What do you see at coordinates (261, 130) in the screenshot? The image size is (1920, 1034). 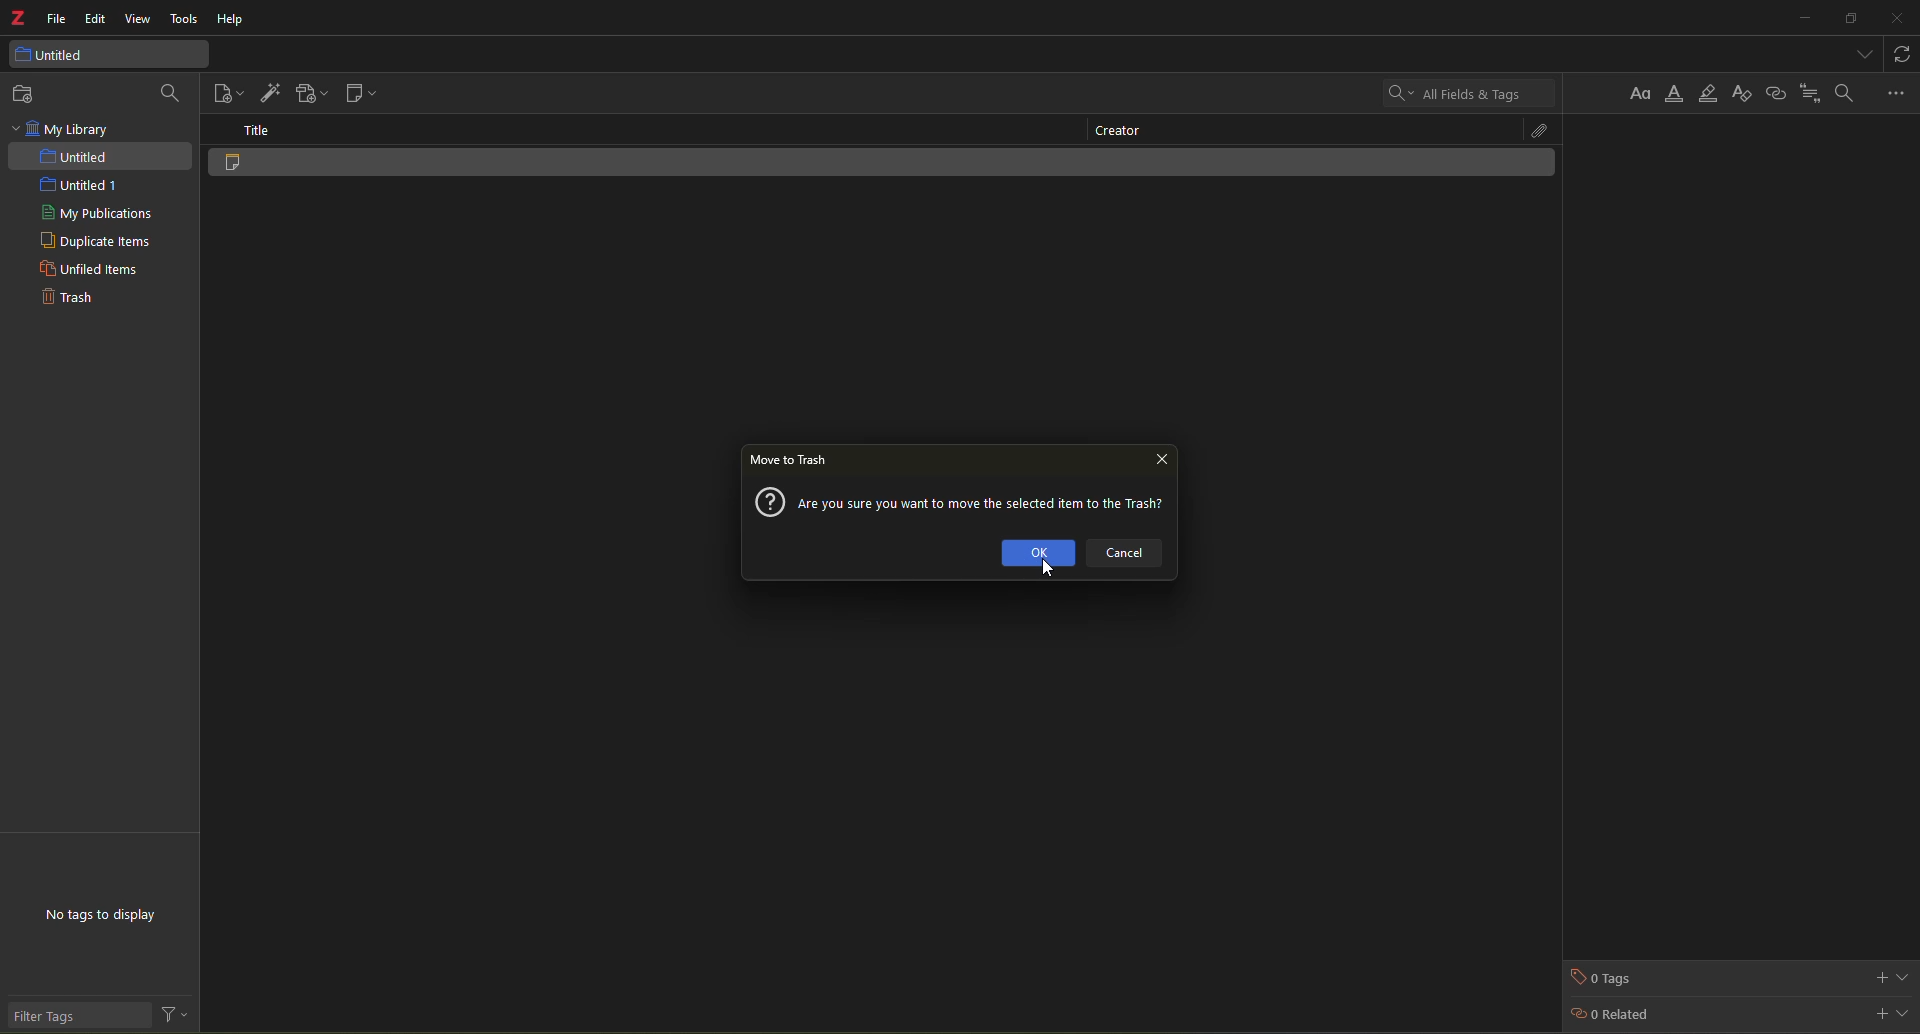 I see `title` at bounding box center [261, 130].